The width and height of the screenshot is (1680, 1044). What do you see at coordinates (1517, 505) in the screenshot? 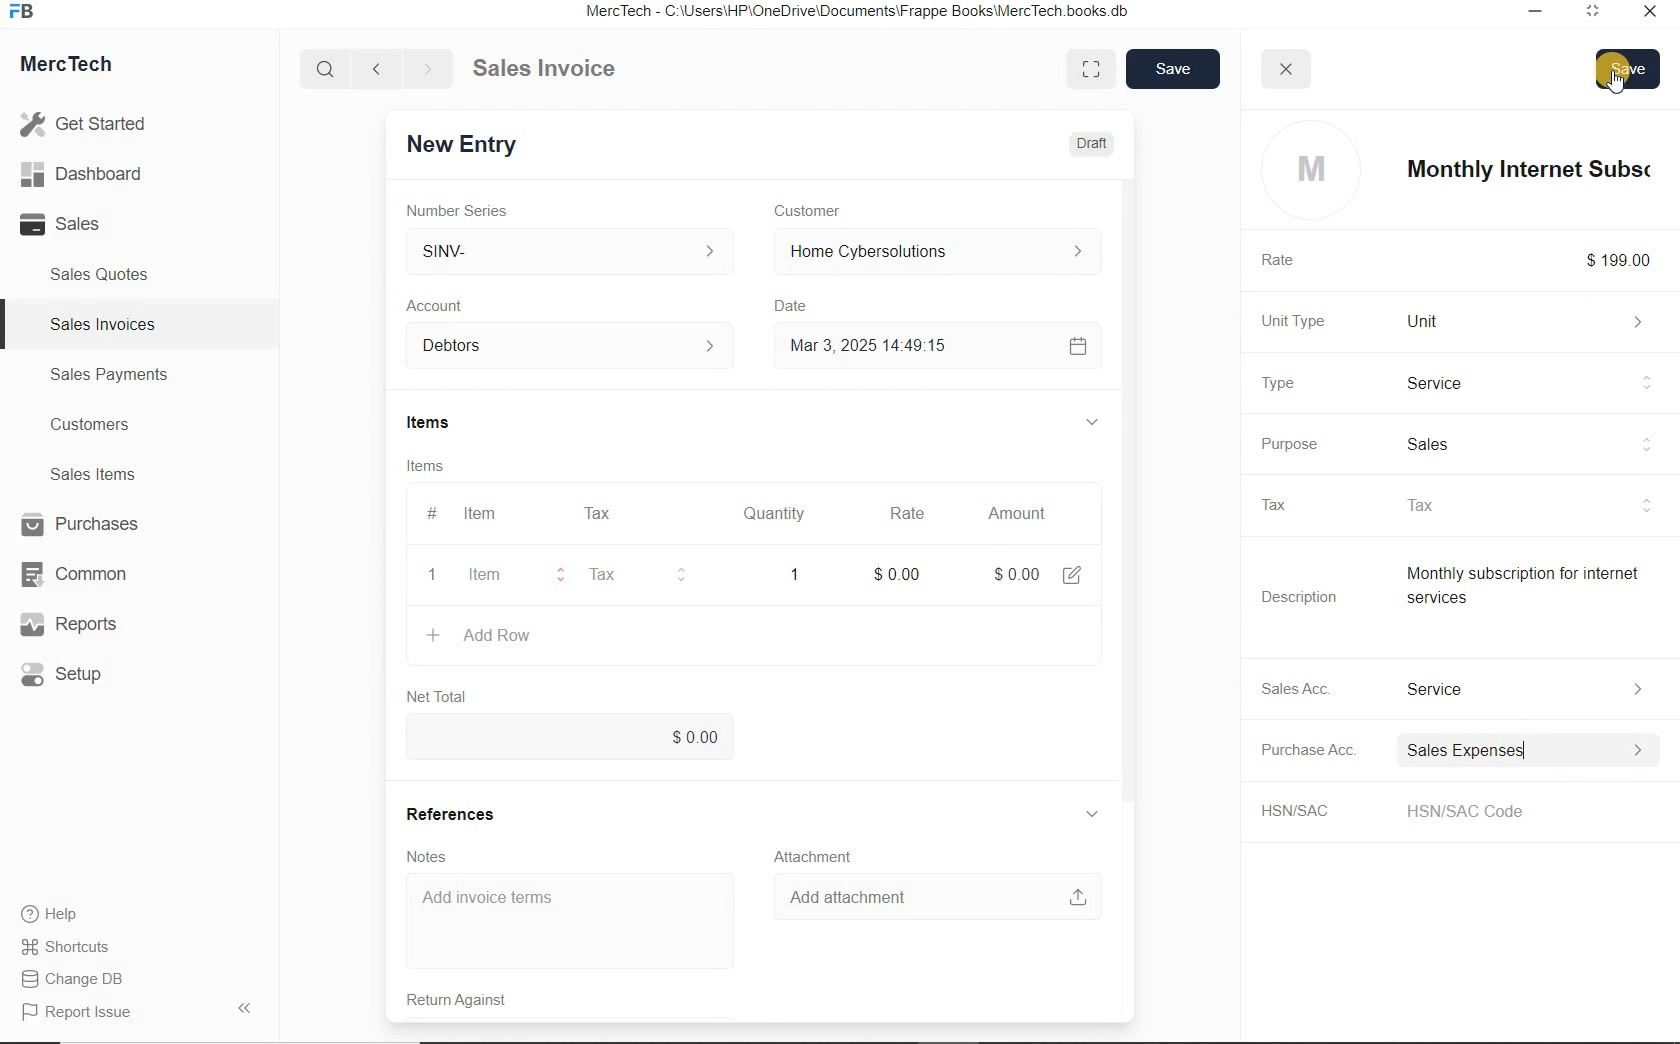
I see `tax` at bounding box center [1517, 505].